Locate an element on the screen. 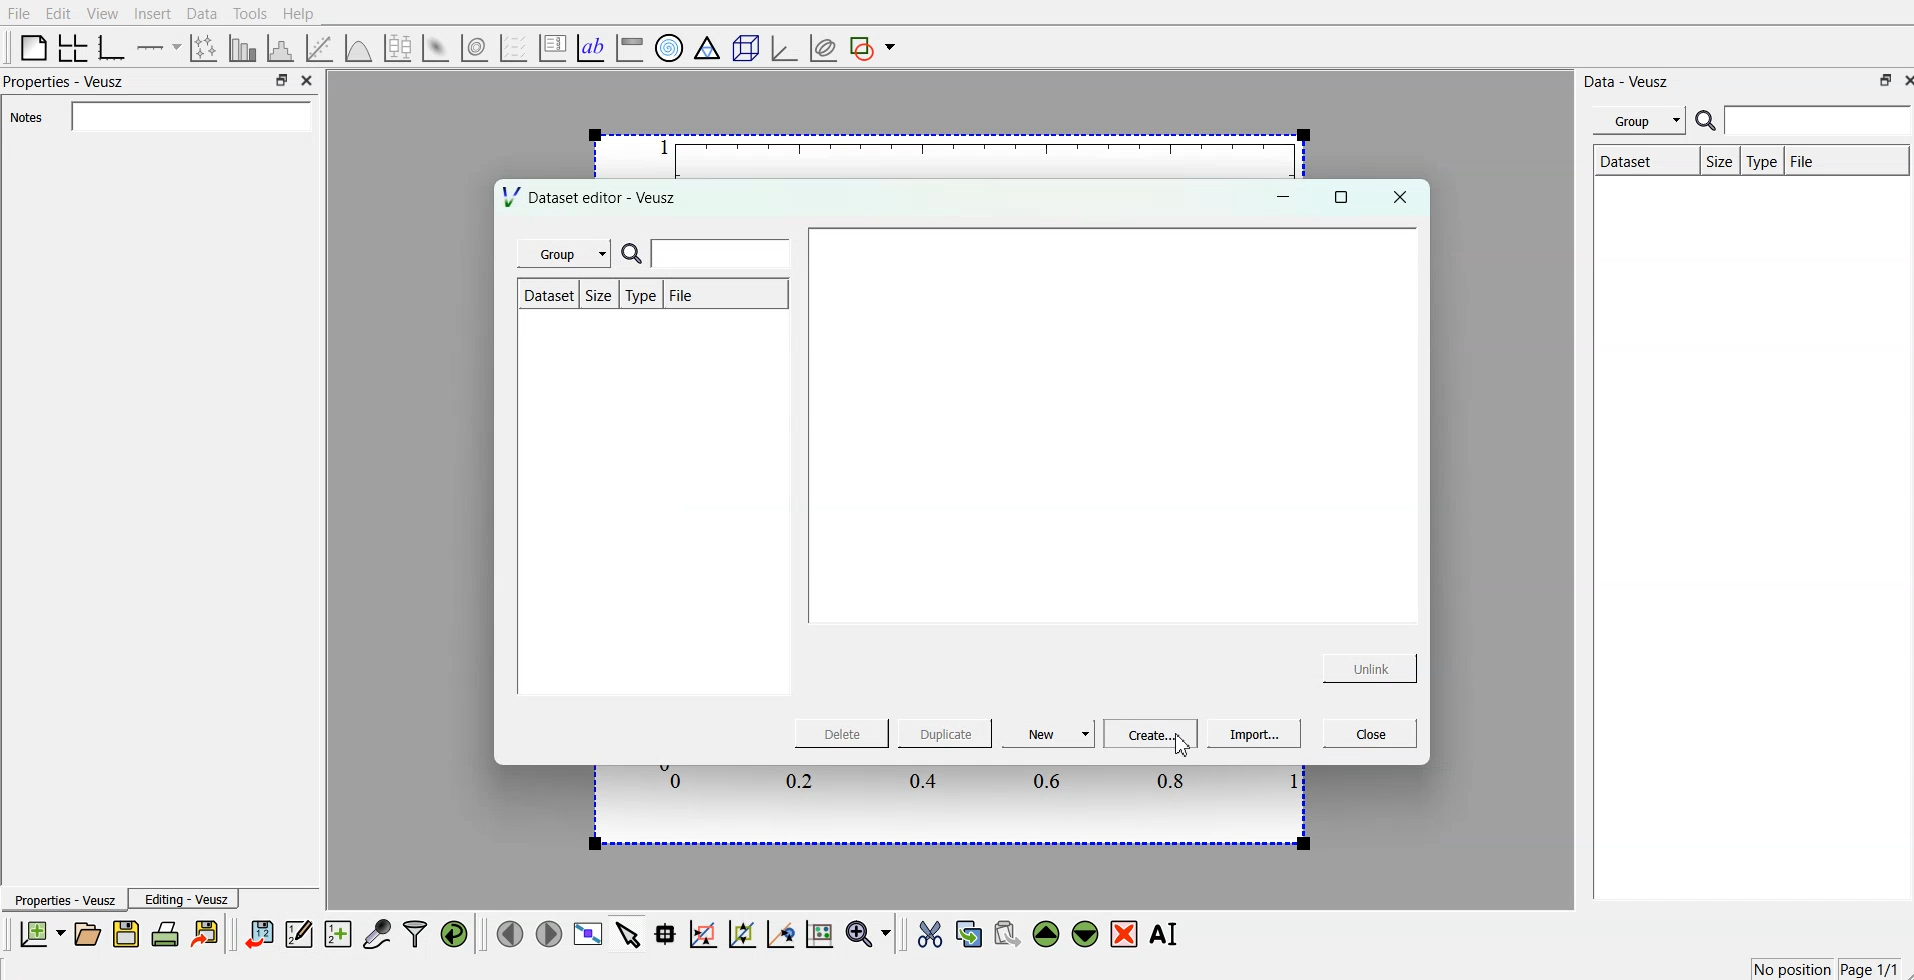 This screenshot has height=980, width=1914. plot 2d datasets as image is located at coordinates (437, 45).